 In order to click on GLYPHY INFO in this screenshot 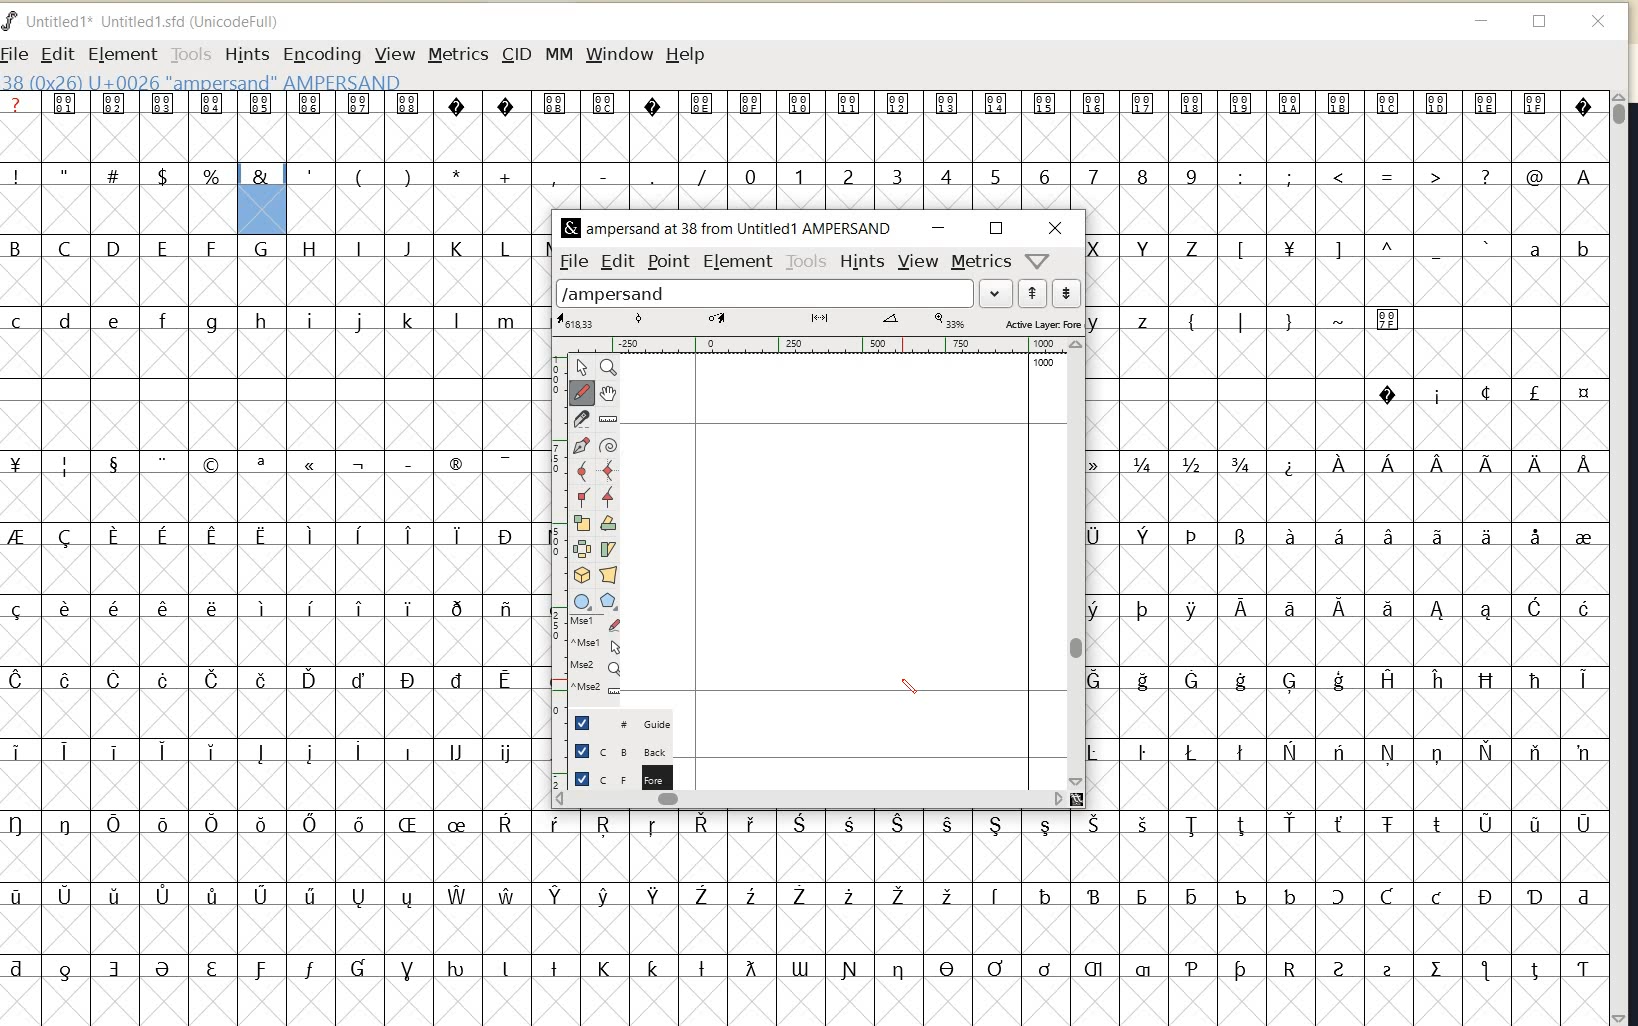, I will do `click(201, 83)`.